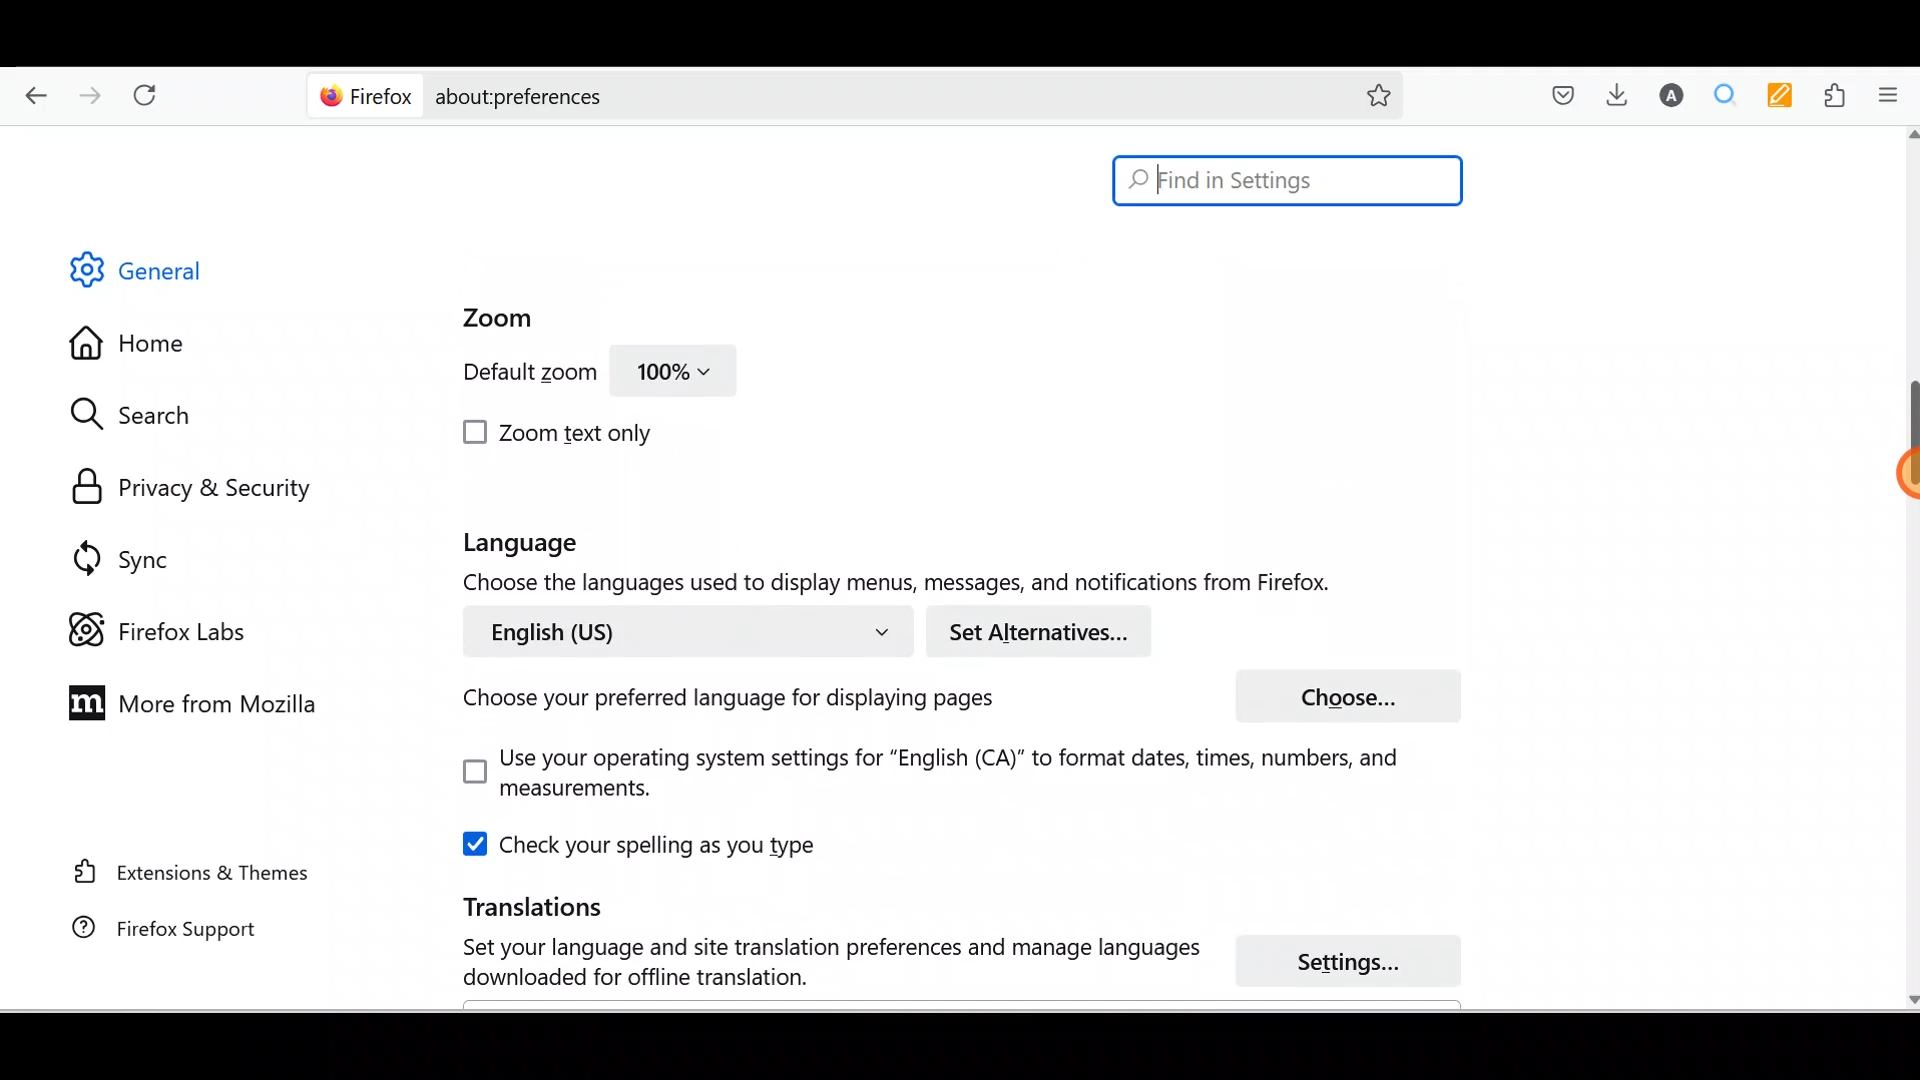 The width and height of the screenshot is (1920, 1080). What do you see at coordinates (721, 703) in the screenshot?
I see `Choose your preferred language for displaying pages` at bounding box center [721, 703].